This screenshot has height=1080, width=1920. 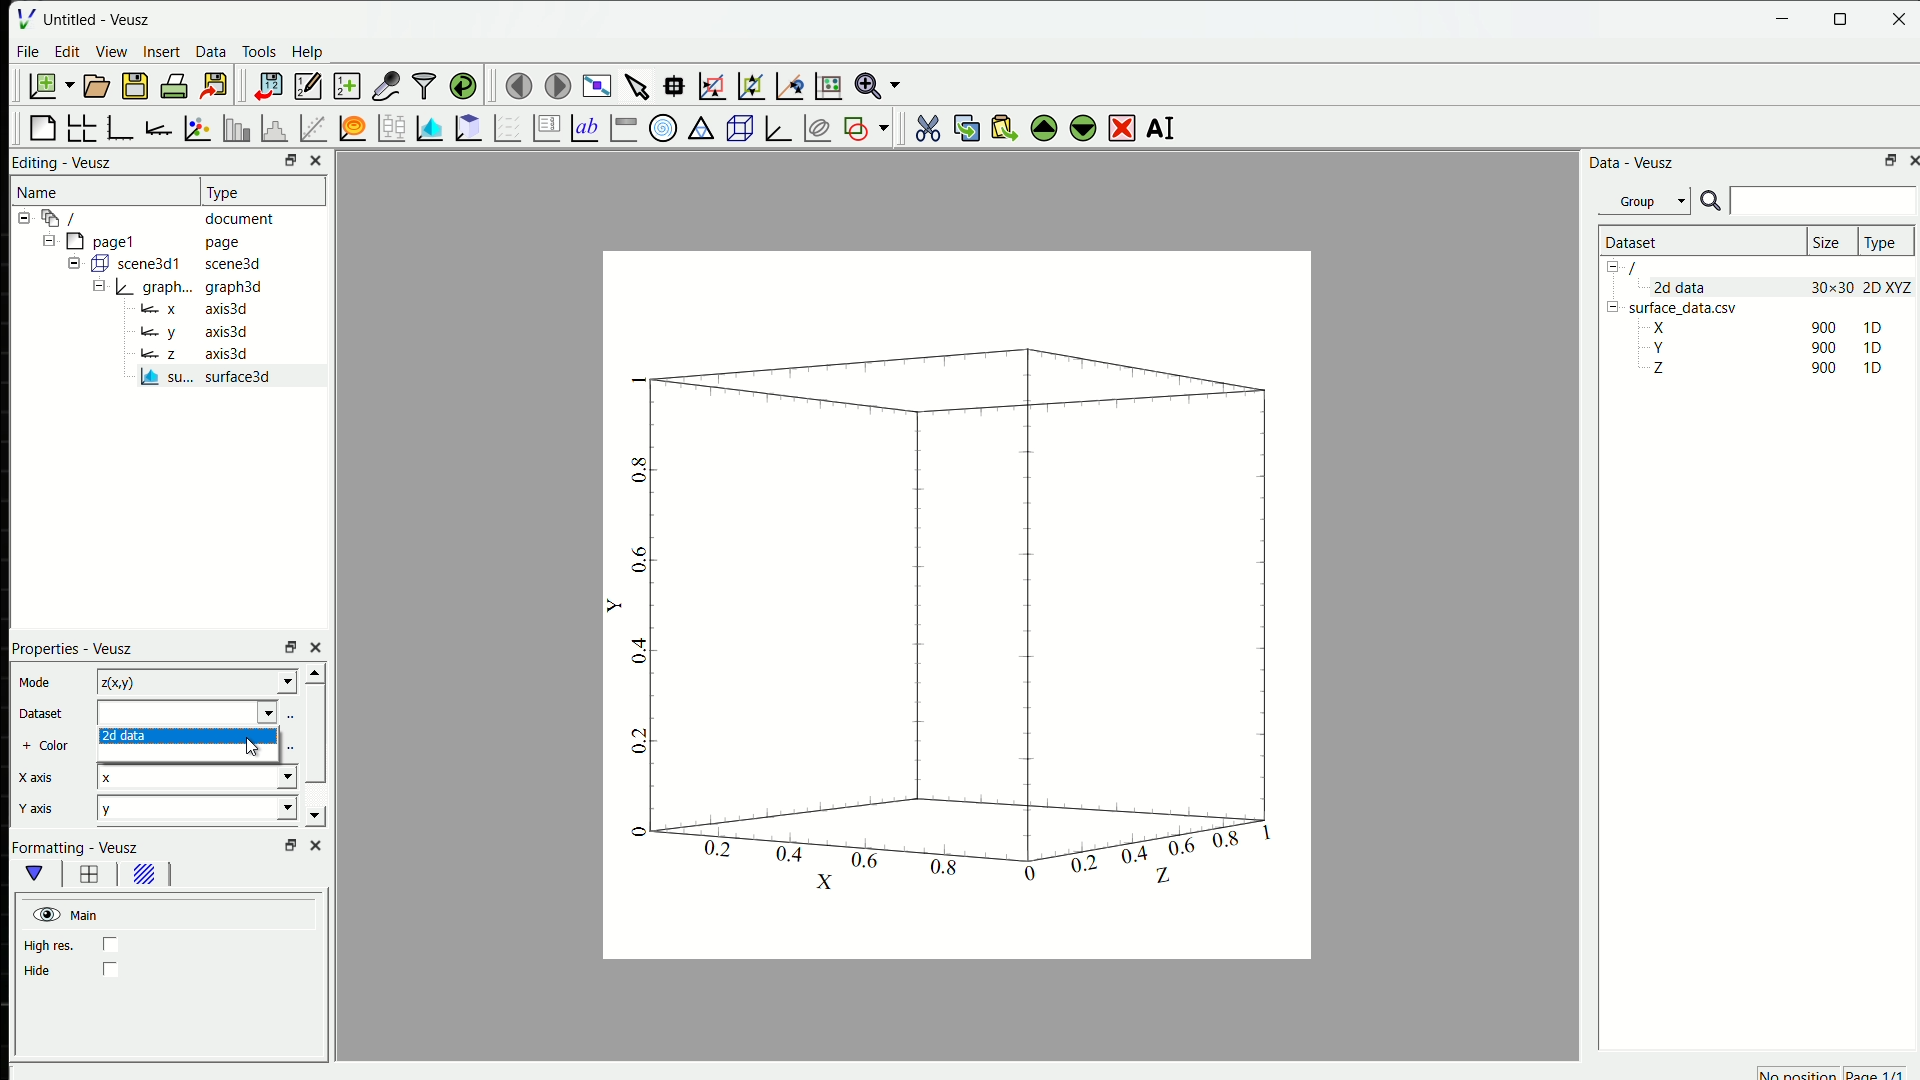 I want to click on move to the previous page, so click(x=520, y=84).